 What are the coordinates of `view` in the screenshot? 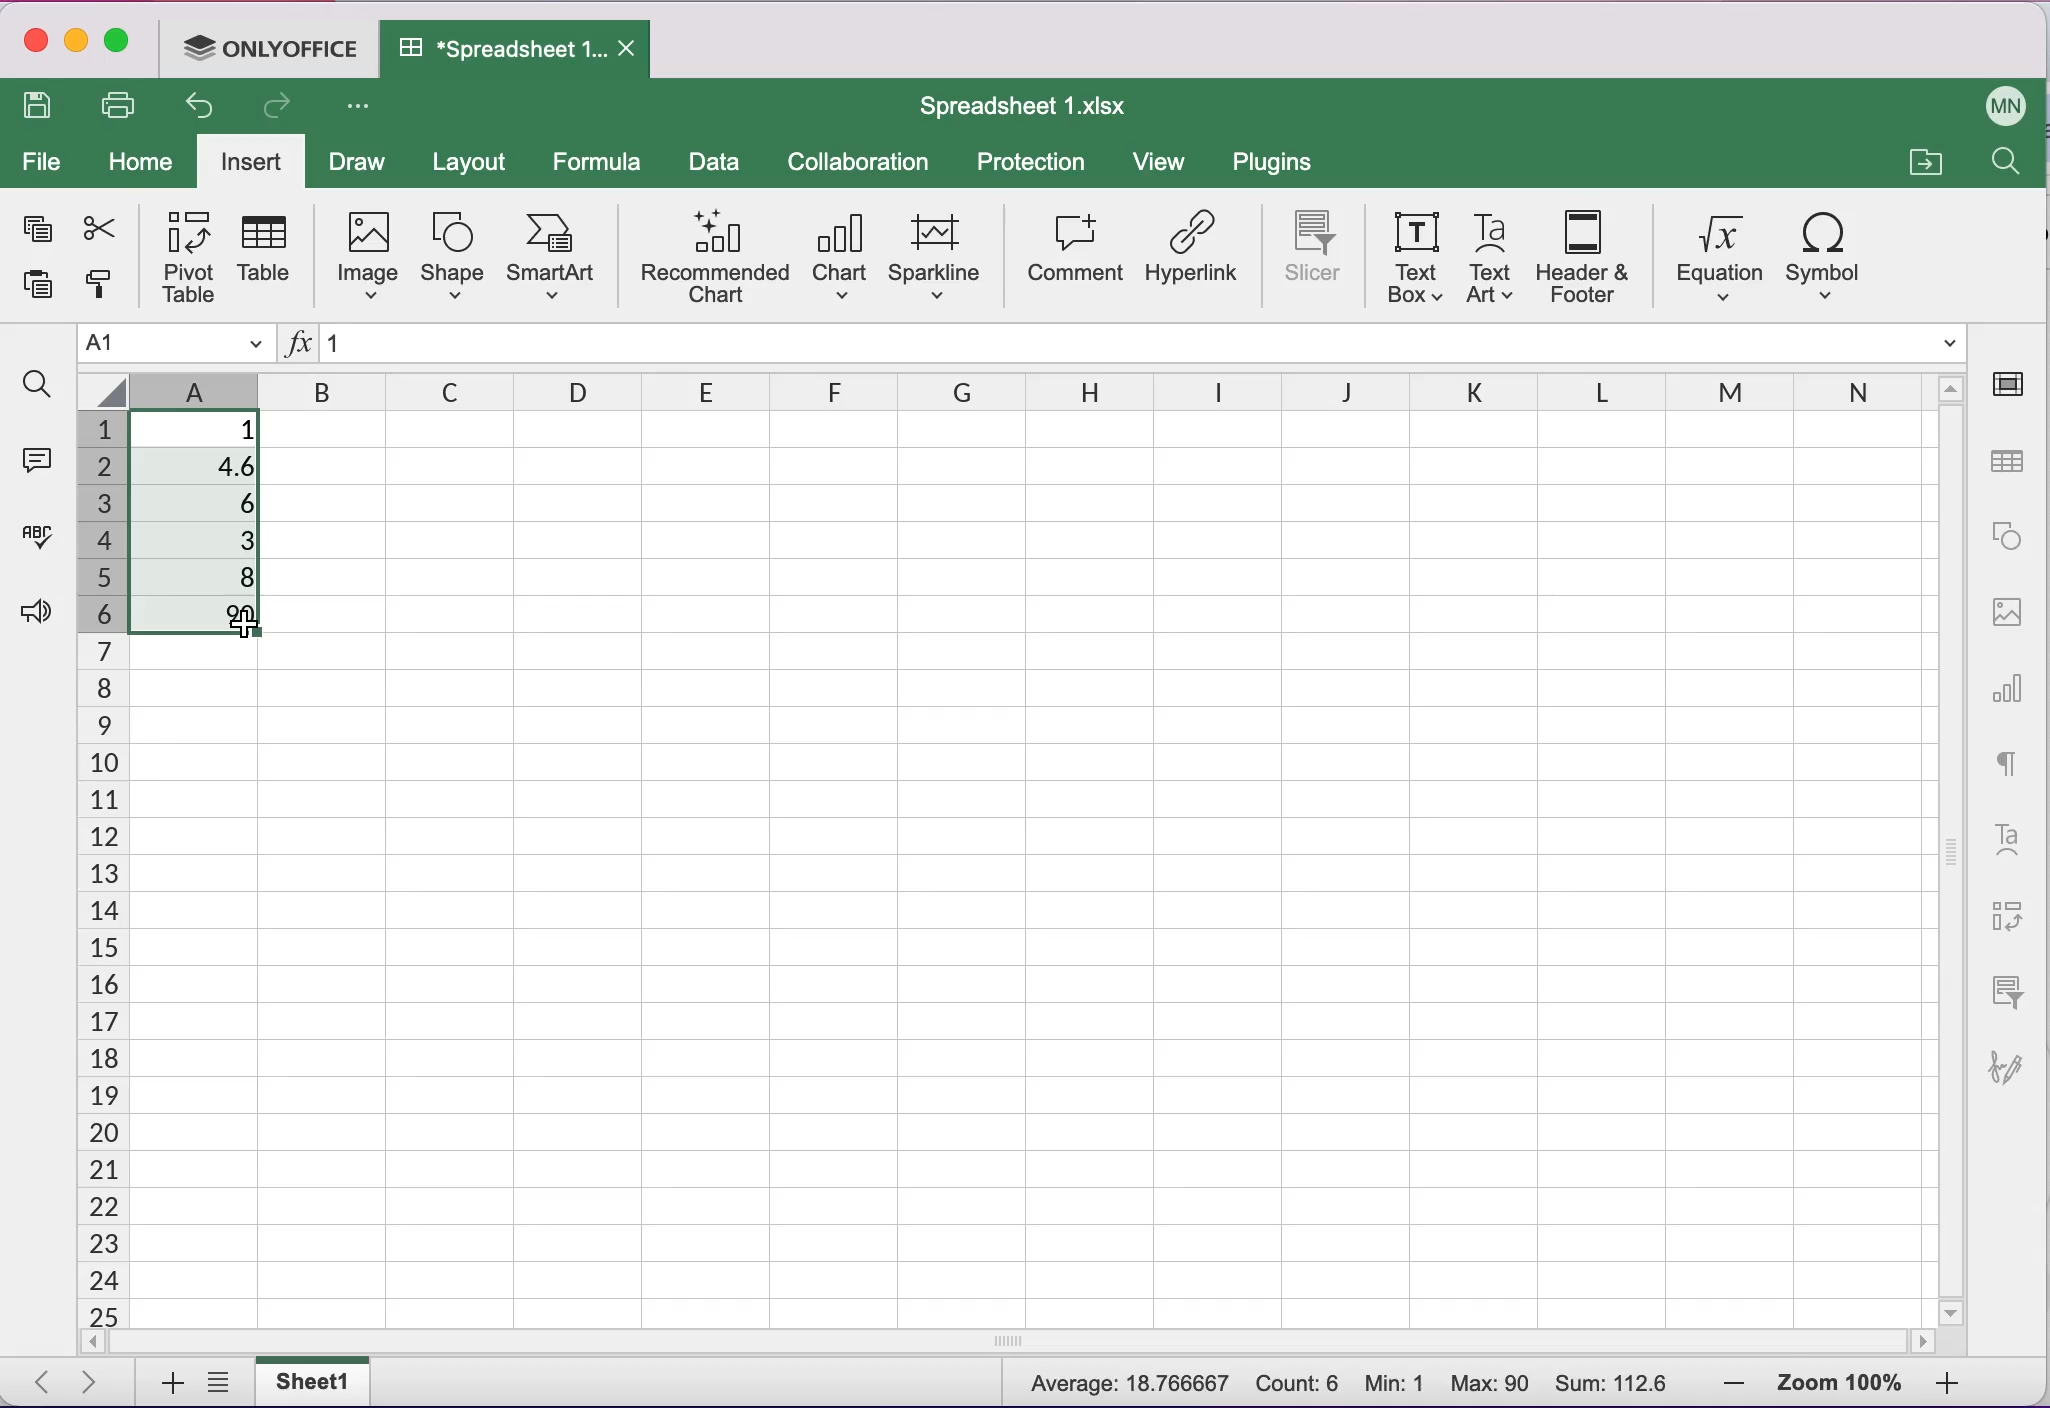 It's located at (1160, 161).